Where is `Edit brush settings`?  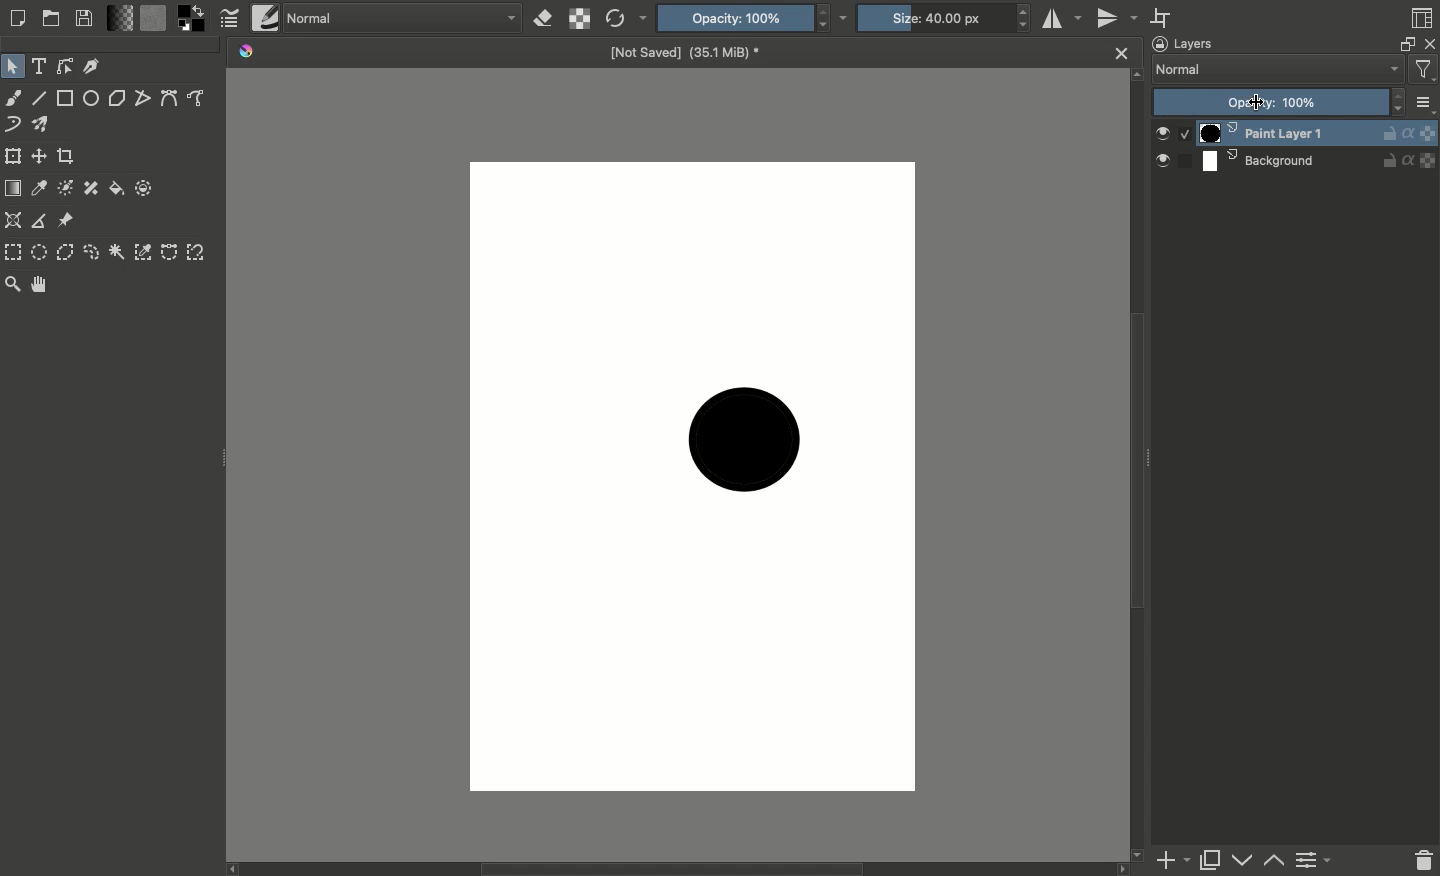
Edit brush settings is located at coordinates (230, 18).